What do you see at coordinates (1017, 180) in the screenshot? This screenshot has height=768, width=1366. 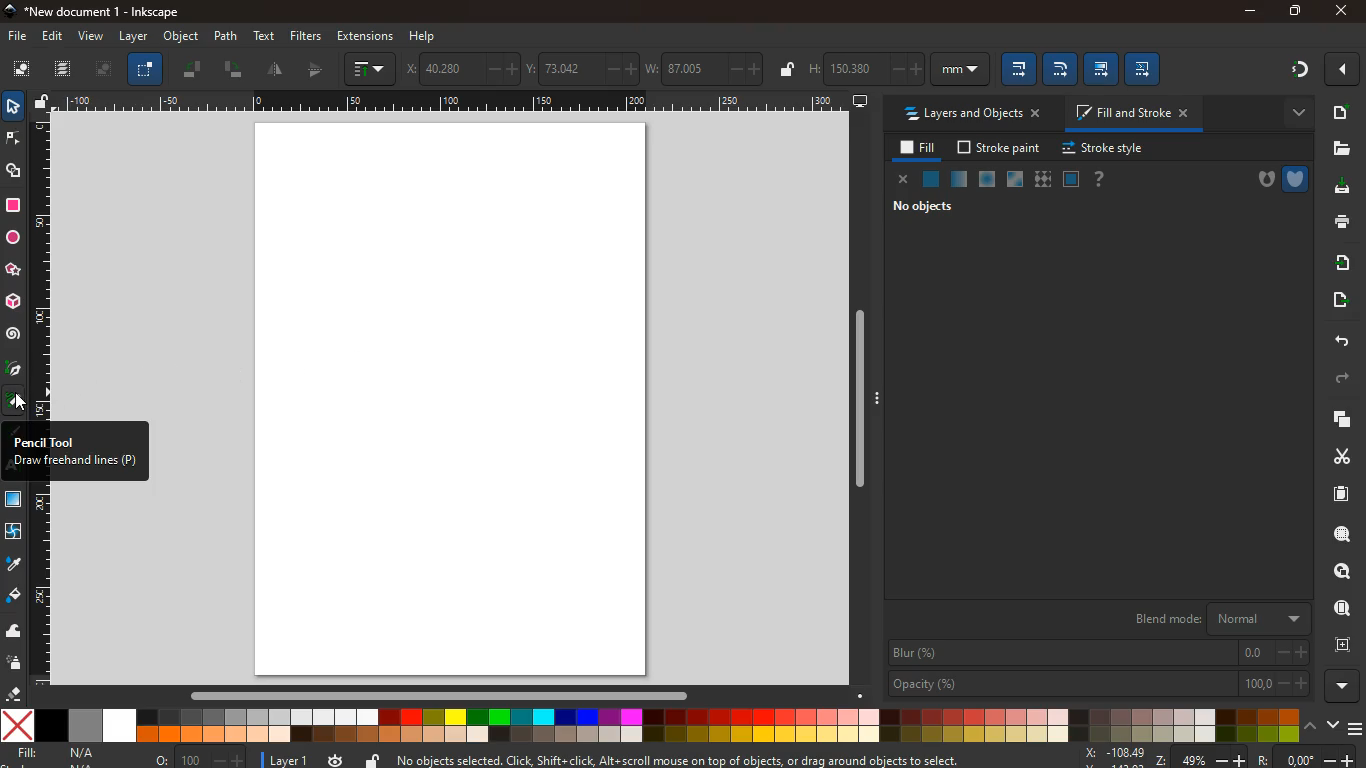 I see `glass` at bounding box center [1017, 180].